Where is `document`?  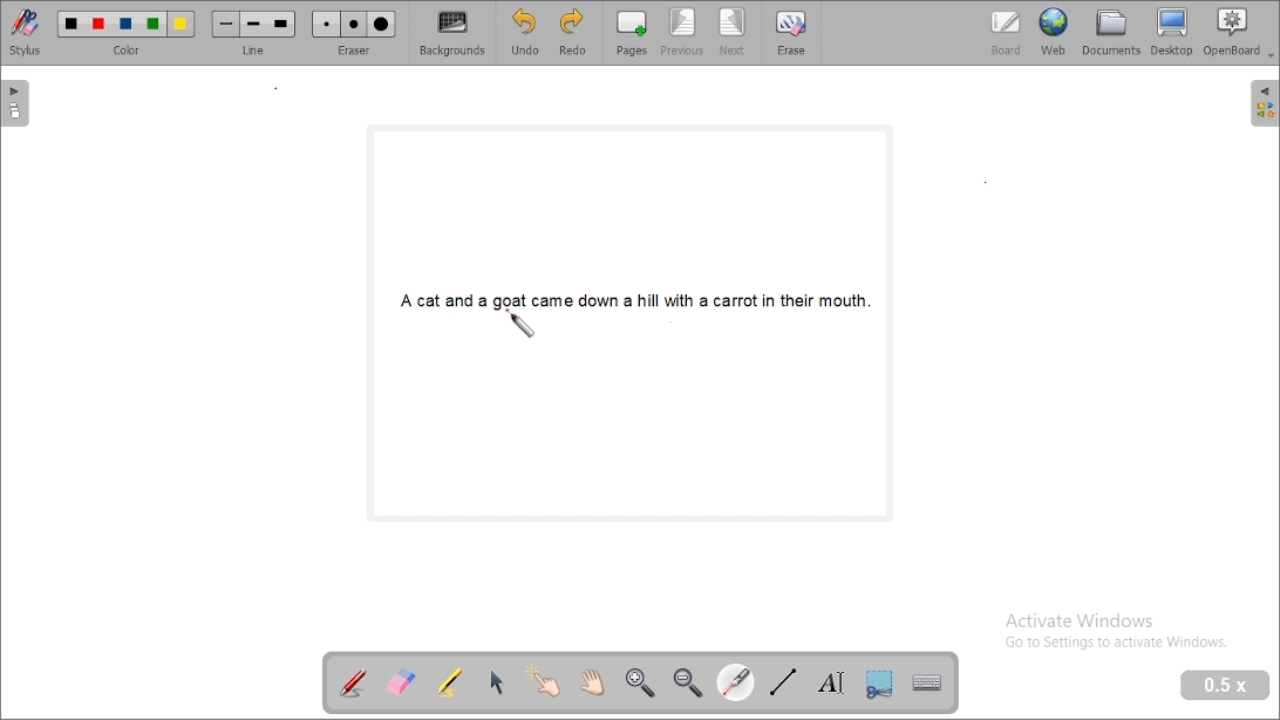 document is located at coordinates (1112, 32).